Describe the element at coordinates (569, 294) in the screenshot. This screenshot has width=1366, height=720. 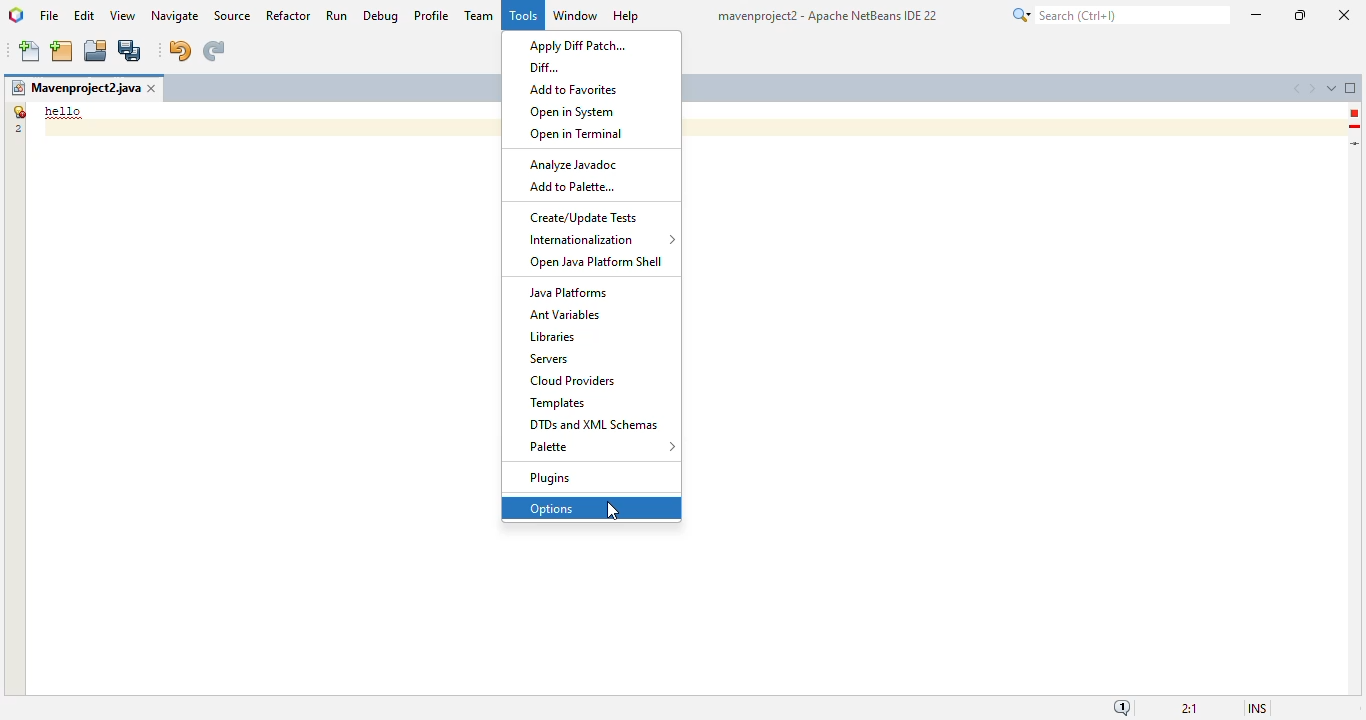
I see `java platforms` at that location.